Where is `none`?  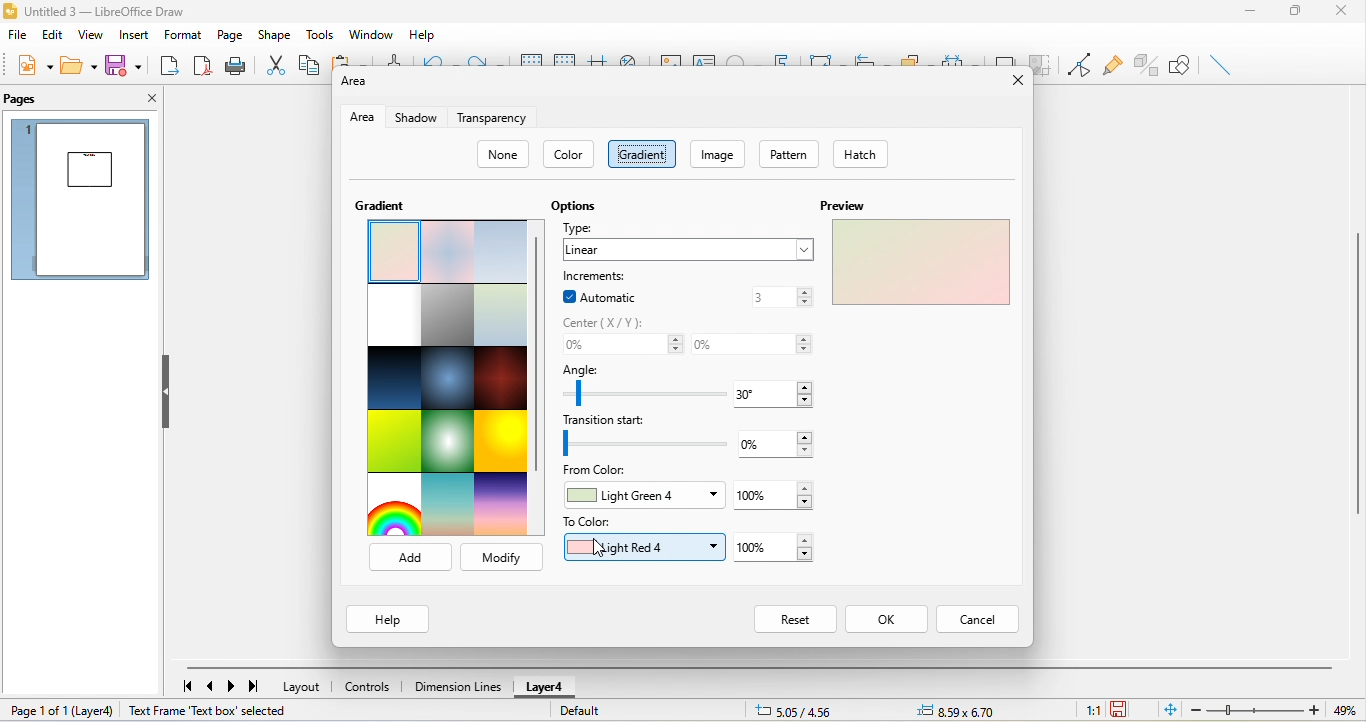
none is located at coordinates (504, 155).